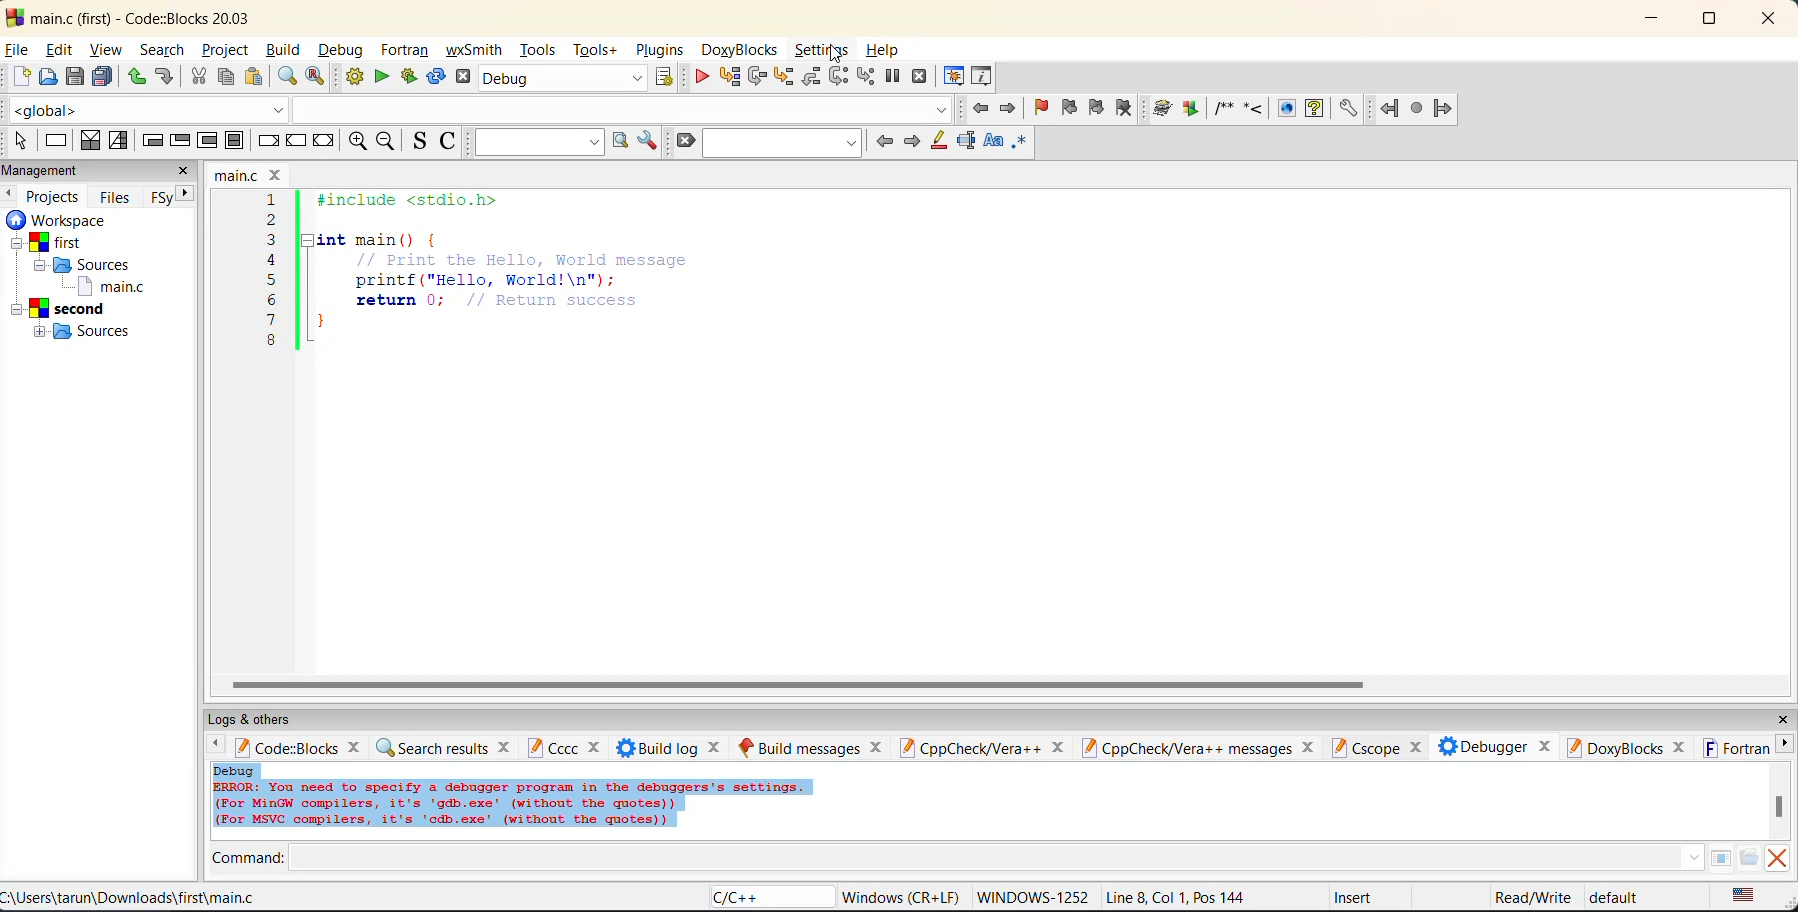 This screenshot has width=1798, height=912. I want to click on jump back, so click(1390, 110).